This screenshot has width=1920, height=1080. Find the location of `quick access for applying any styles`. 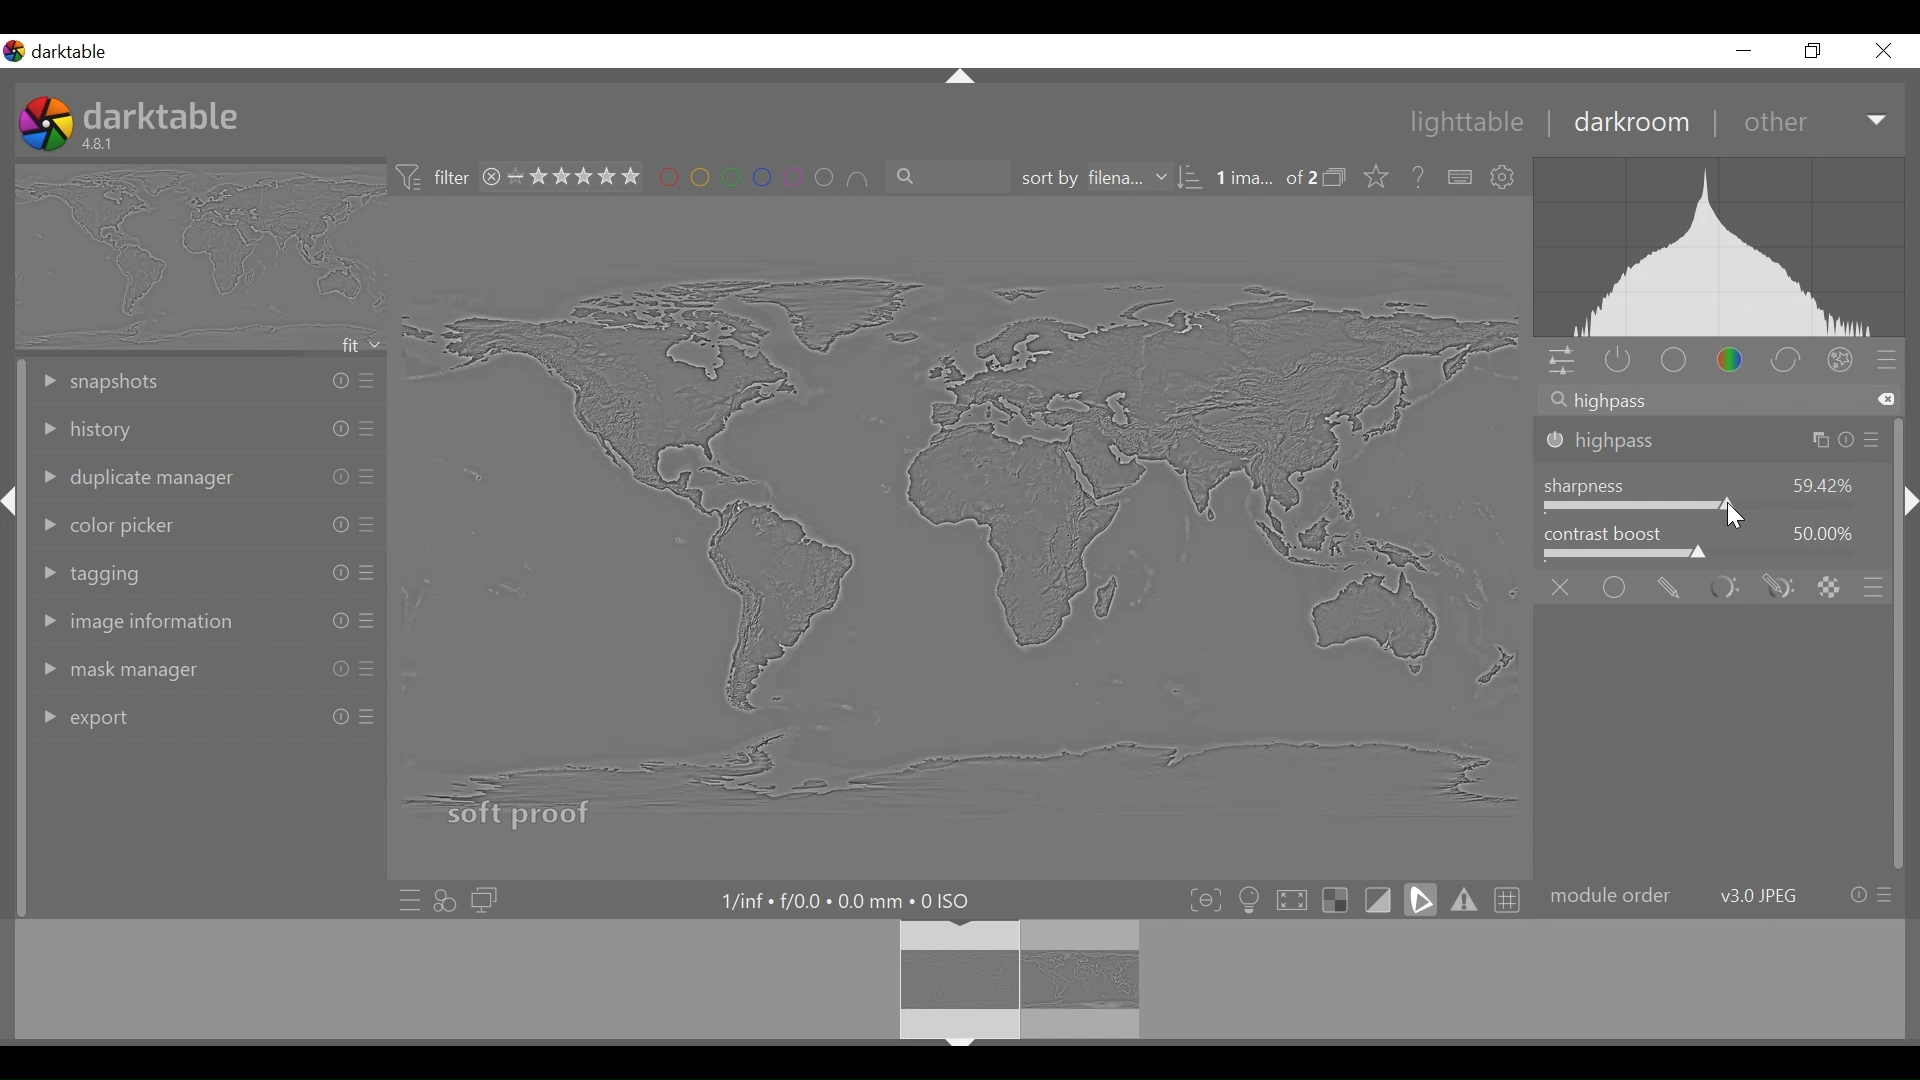

quick access for applying any styles is located at coordinates (446, 901).